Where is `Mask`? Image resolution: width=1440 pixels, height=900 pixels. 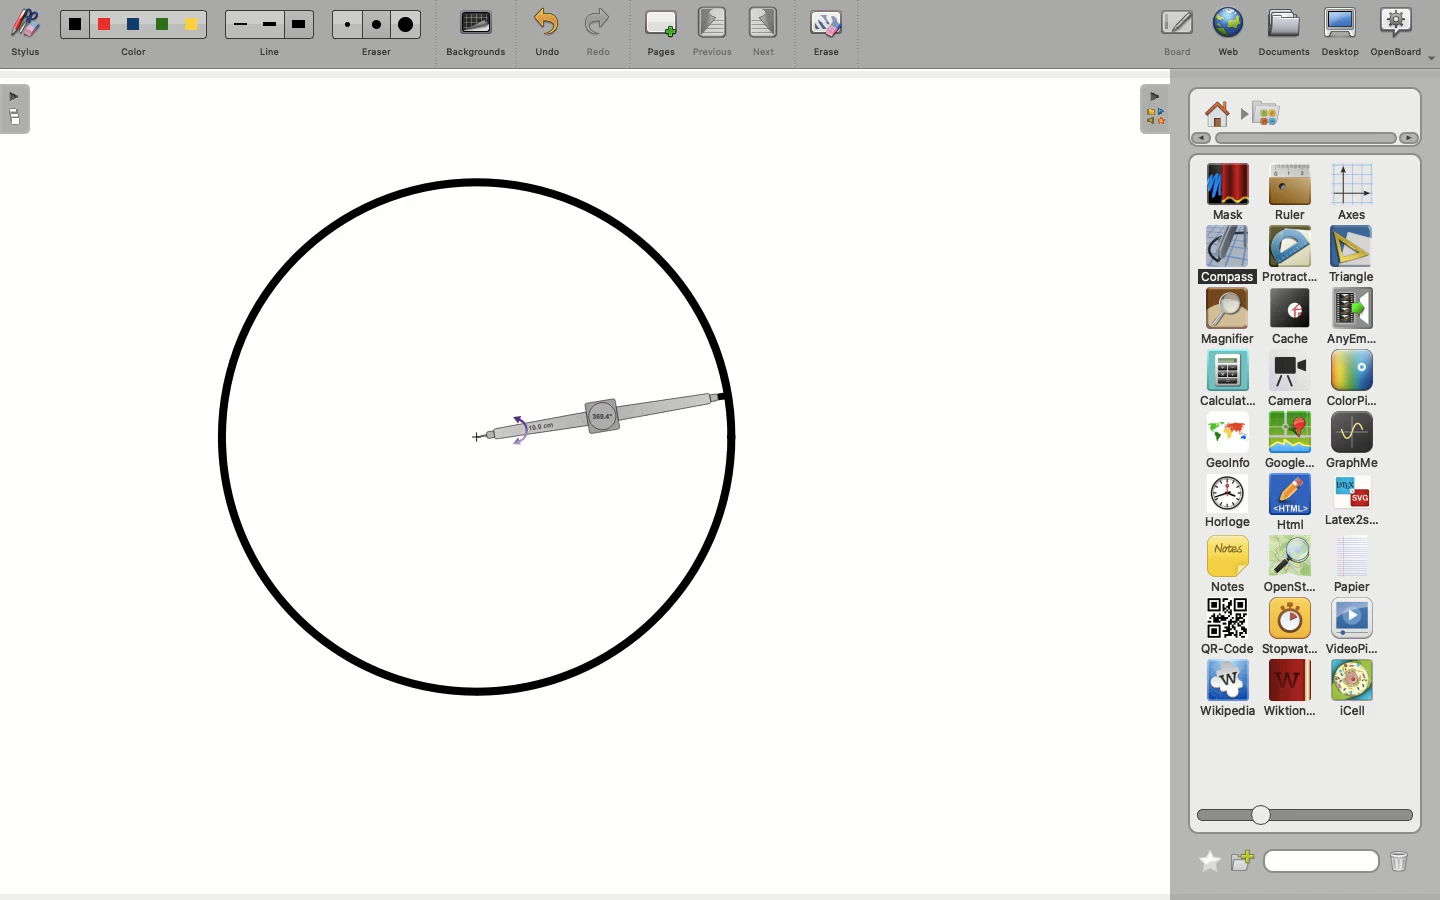 Mask is located at coordinates (1228, 194).